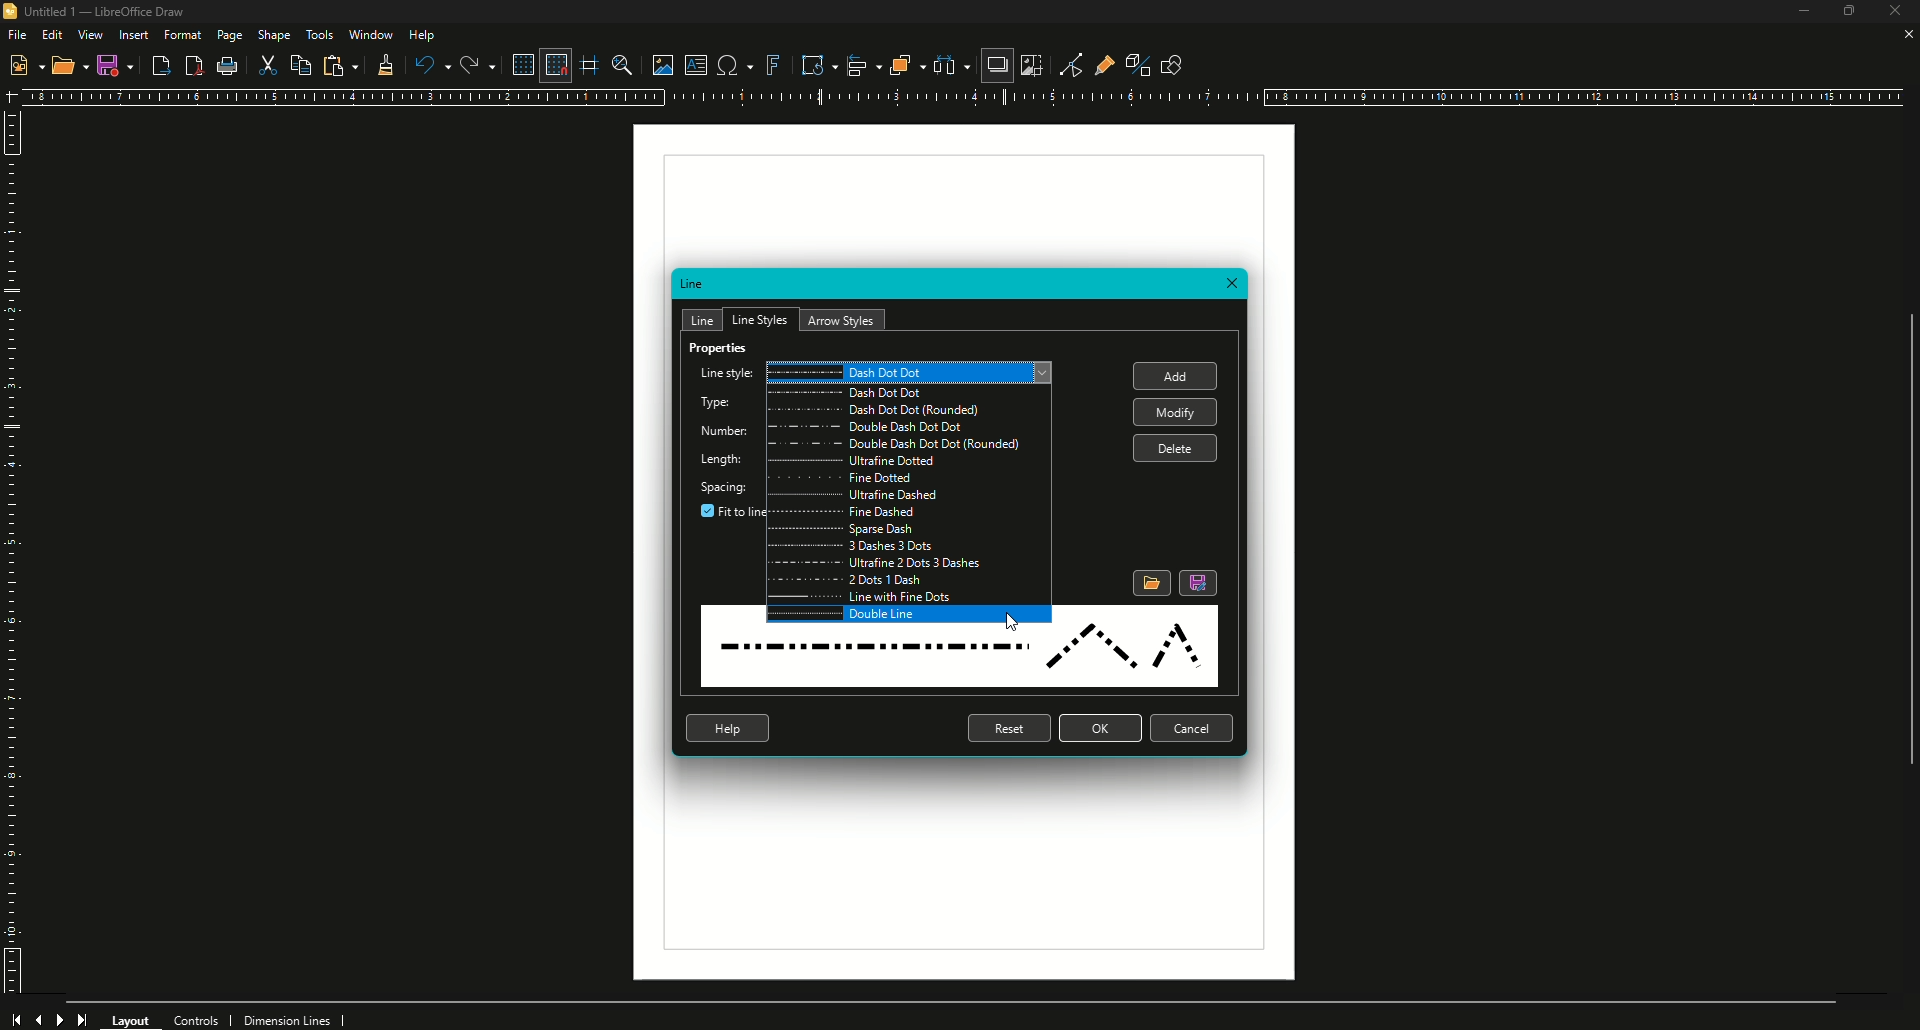 The width and height of the screenshot is (1920, 1030). What do you see at coordinates (1199, 583) in the screenshot?
I see `Save Line Style` at bounding box center [1199, 583].